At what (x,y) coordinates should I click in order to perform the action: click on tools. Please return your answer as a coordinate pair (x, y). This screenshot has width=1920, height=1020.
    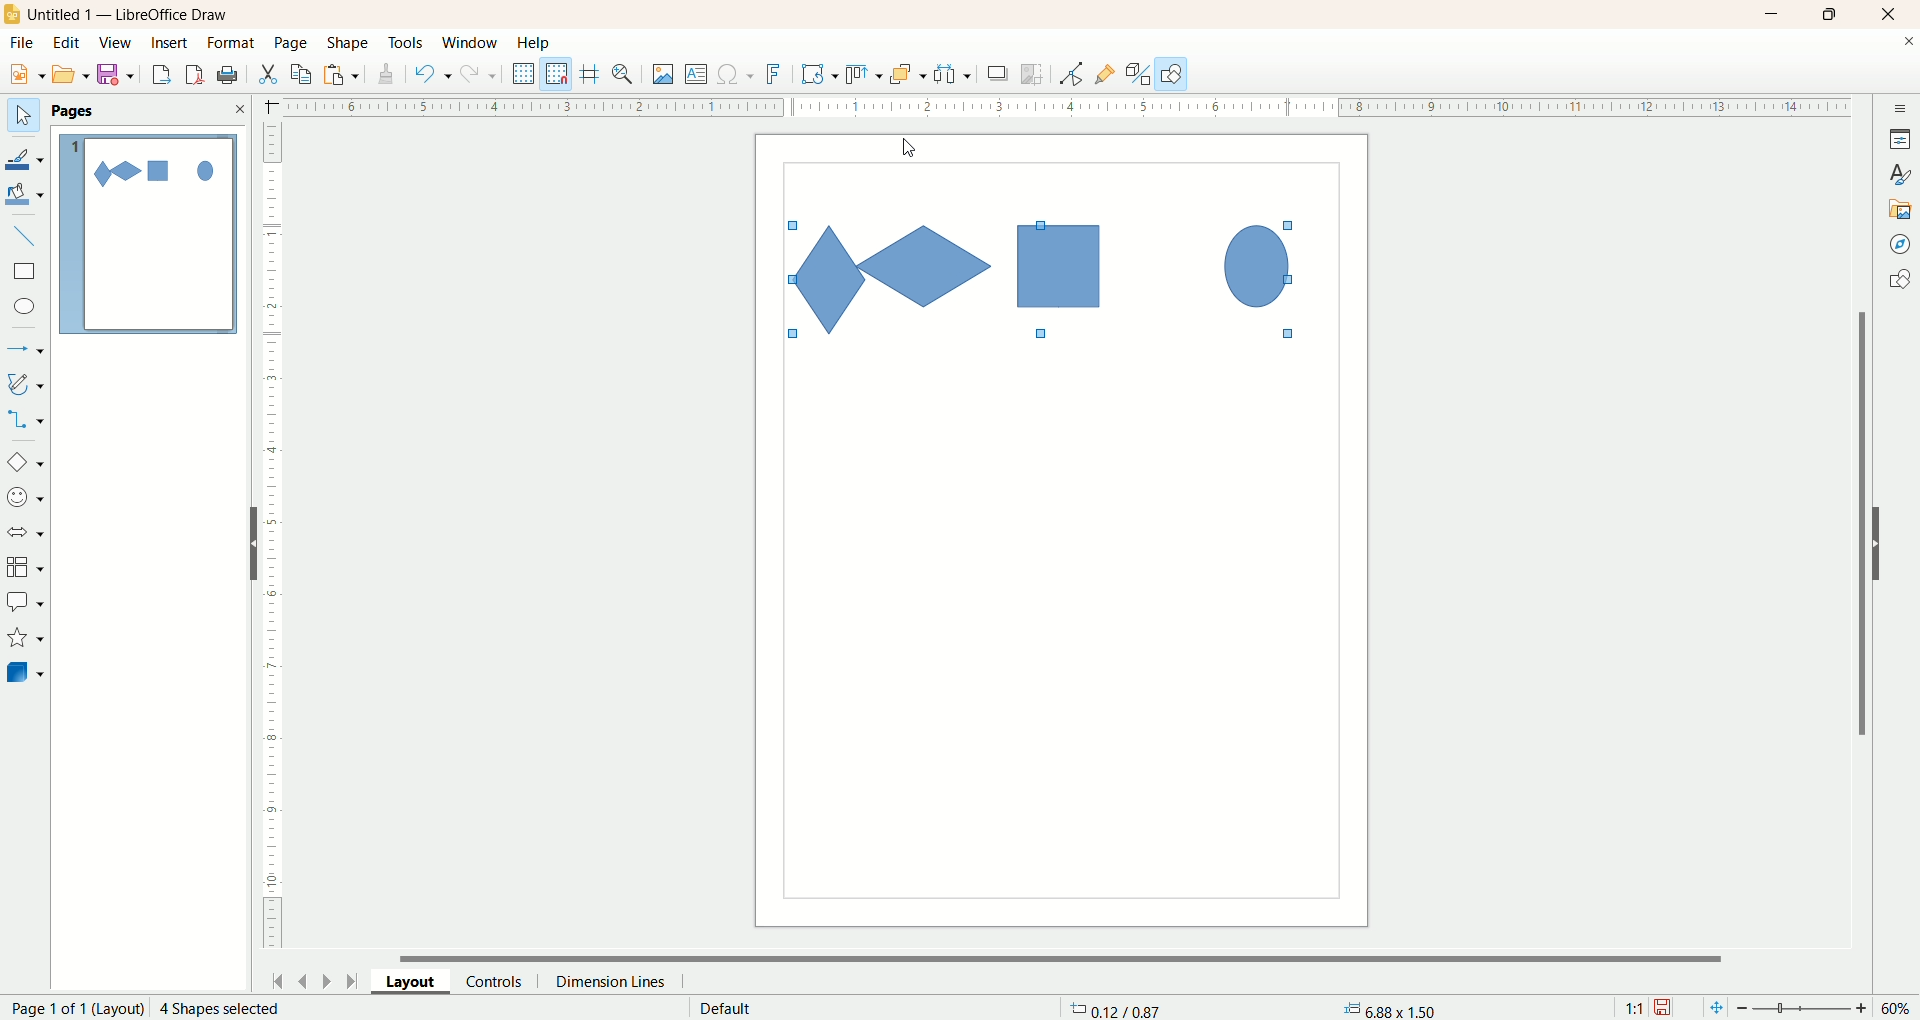
    Looking at the image, I should click on (407, 44).